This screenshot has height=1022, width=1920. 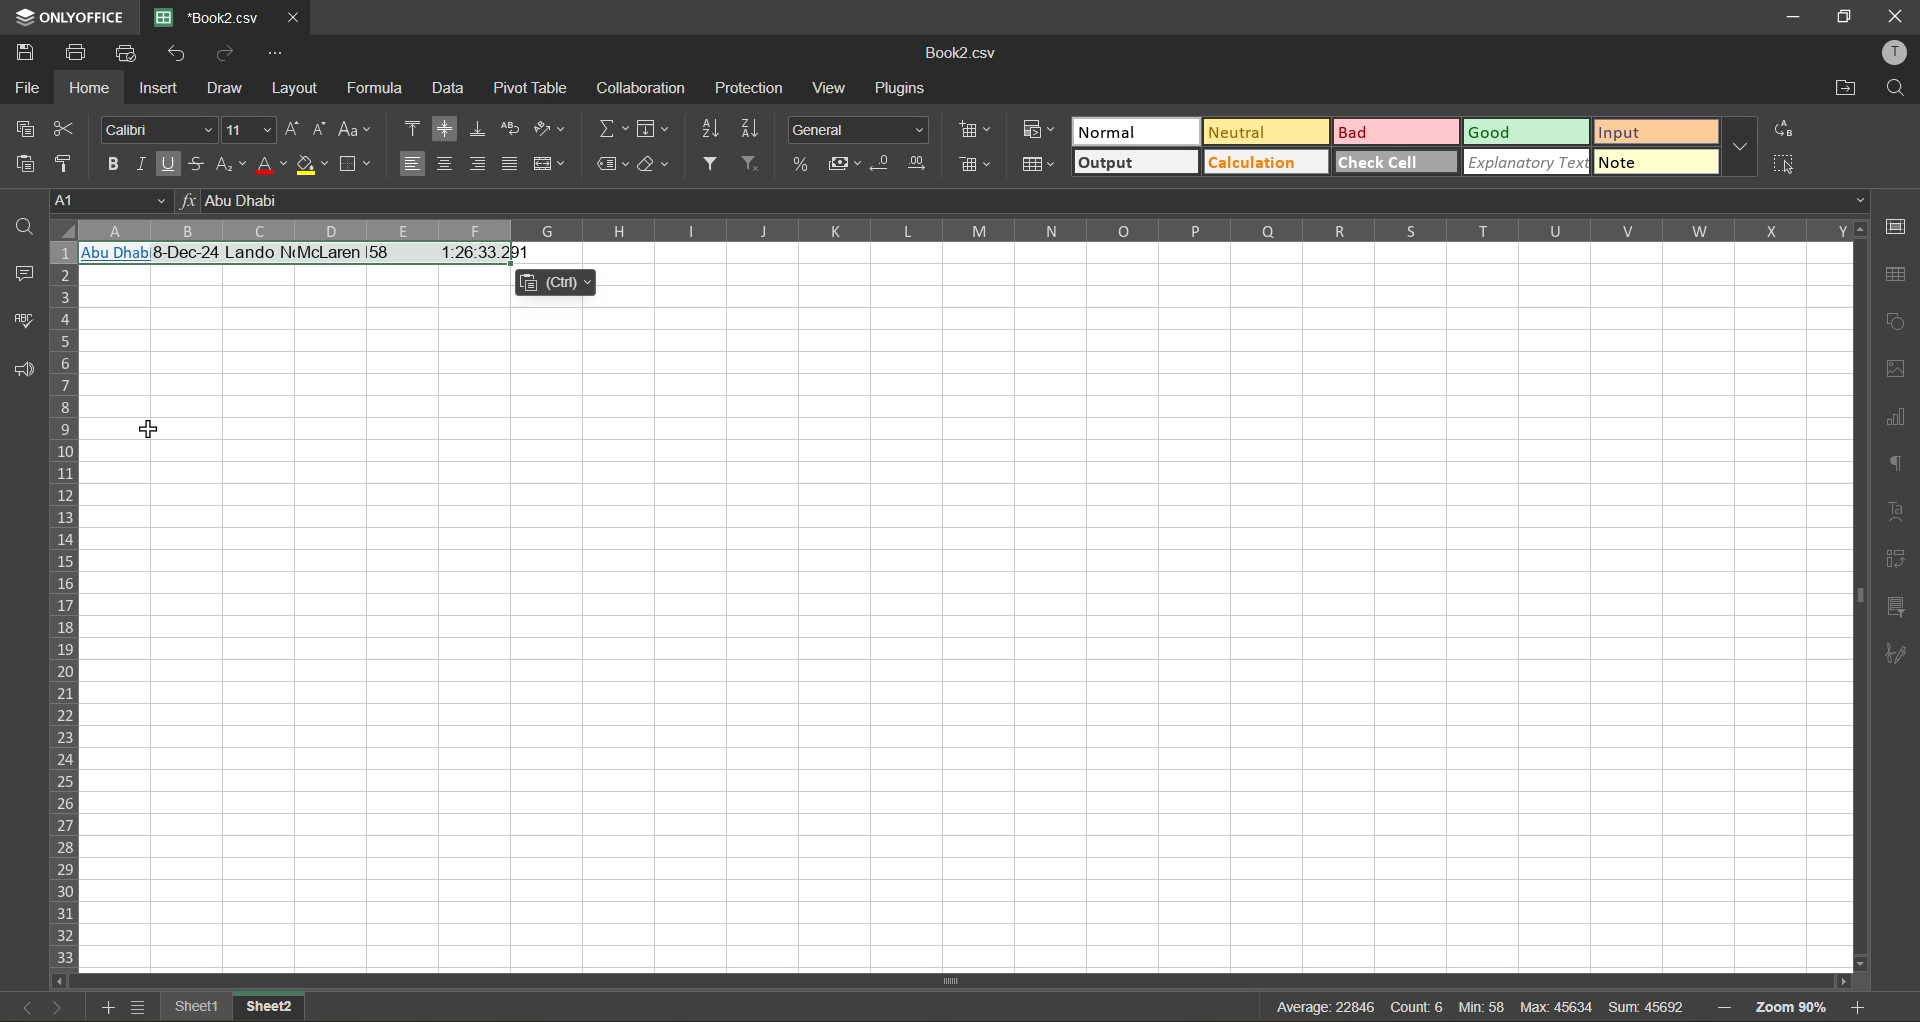 I want to click on decrement size, so click(x=317, y=129).